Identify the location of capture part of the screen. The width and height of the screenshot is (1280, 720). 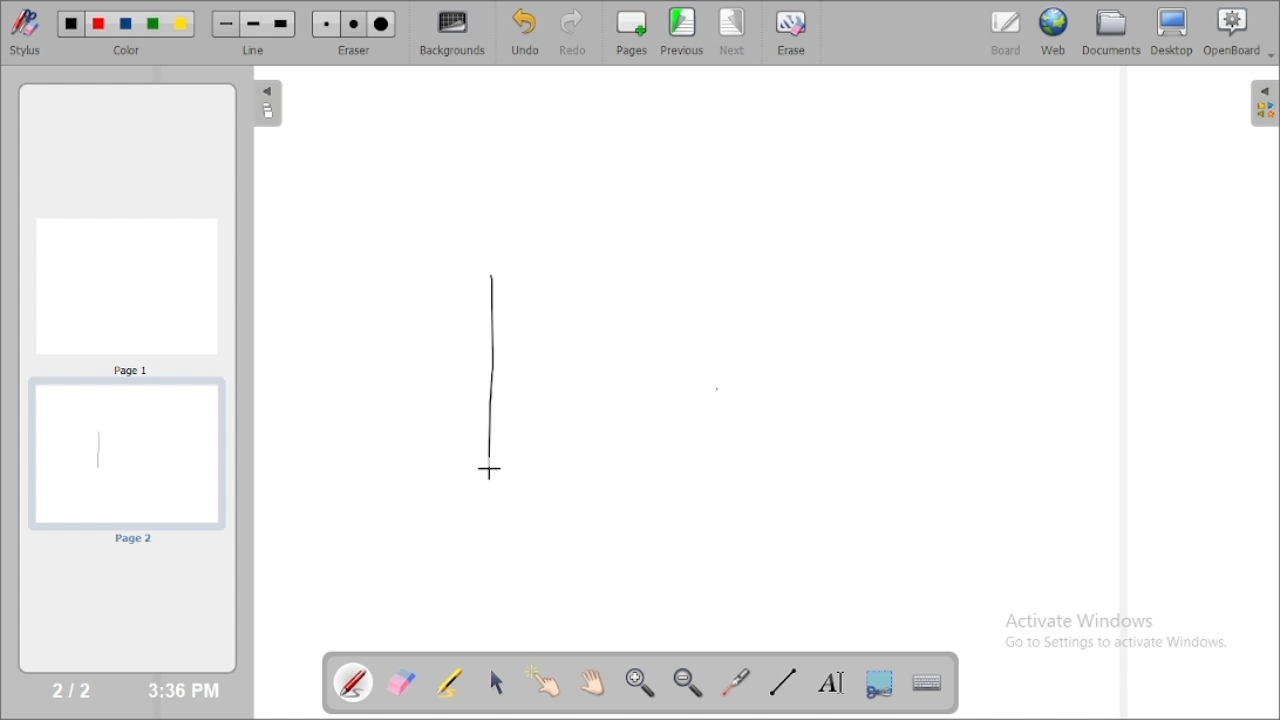
(879, 683).